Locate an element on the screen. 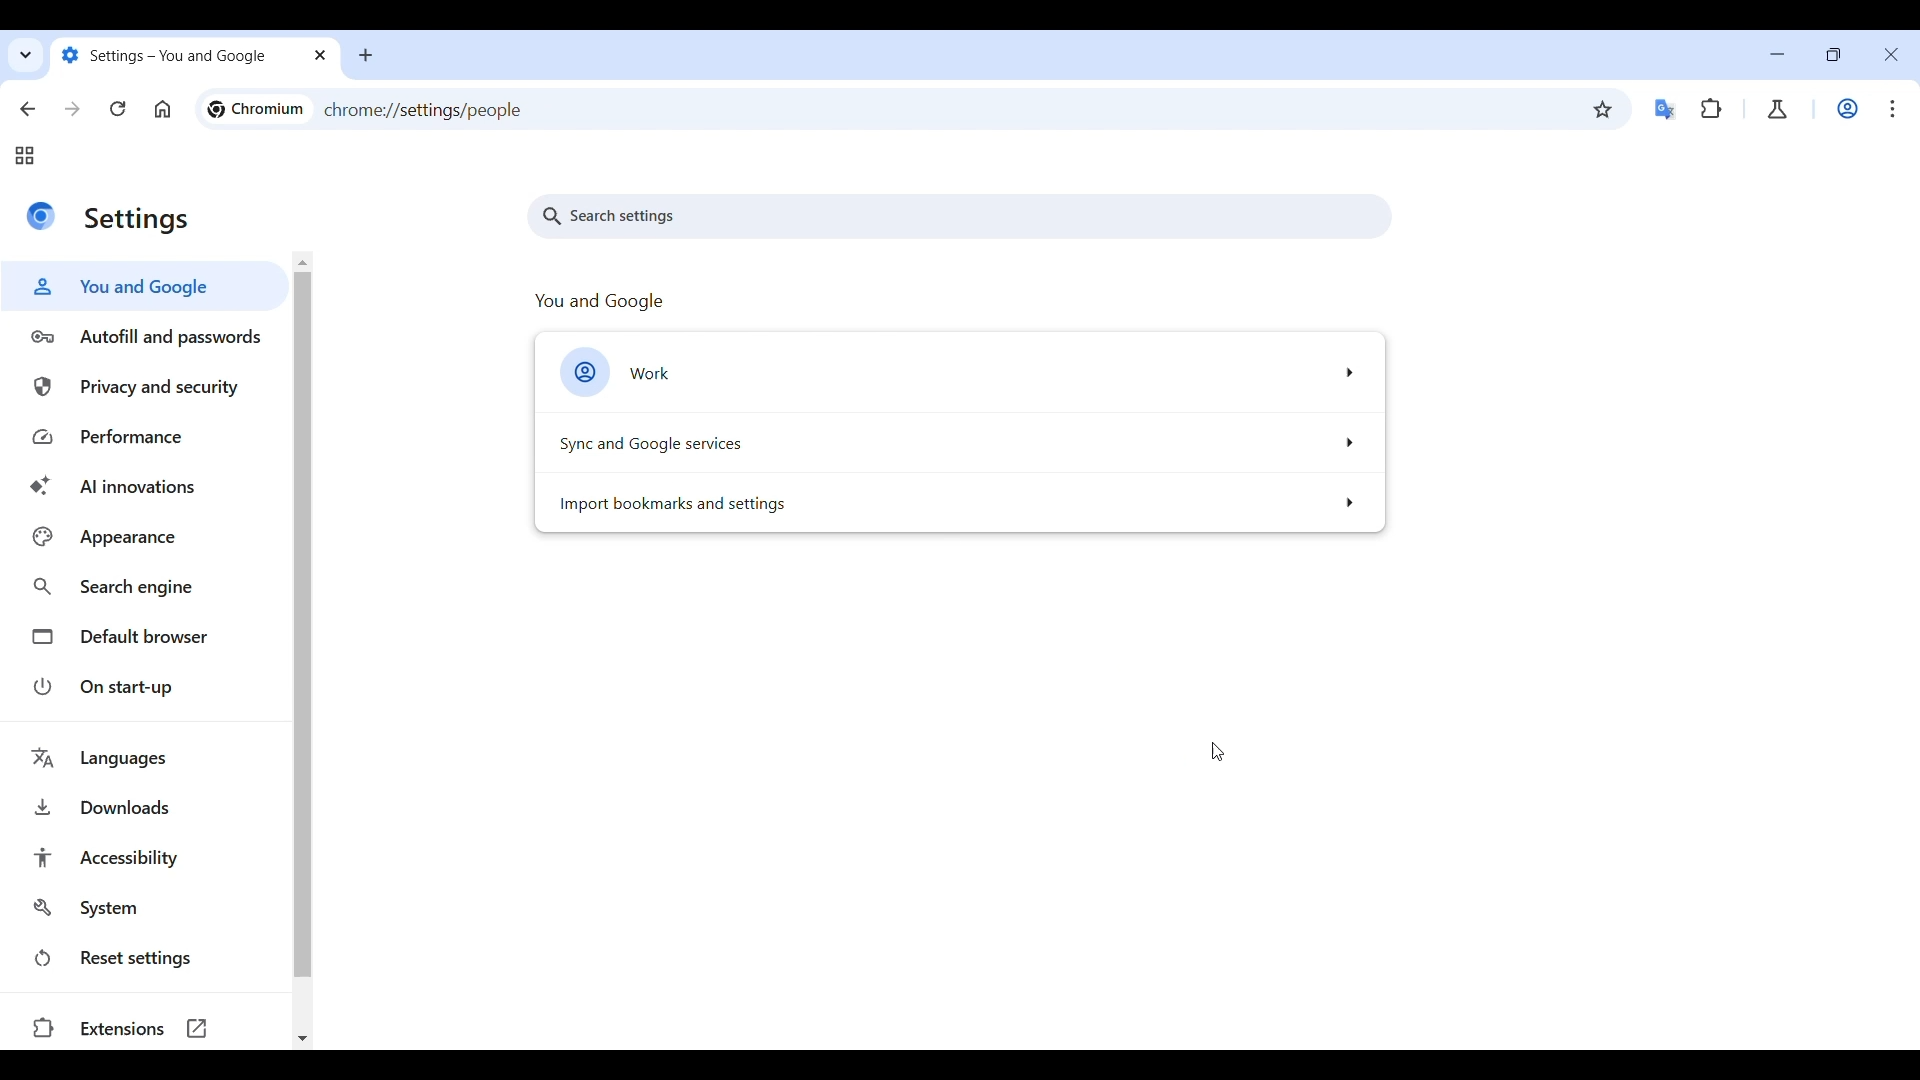 The image size is (1920, 1080). Go back is located at coordinates (28, 109).